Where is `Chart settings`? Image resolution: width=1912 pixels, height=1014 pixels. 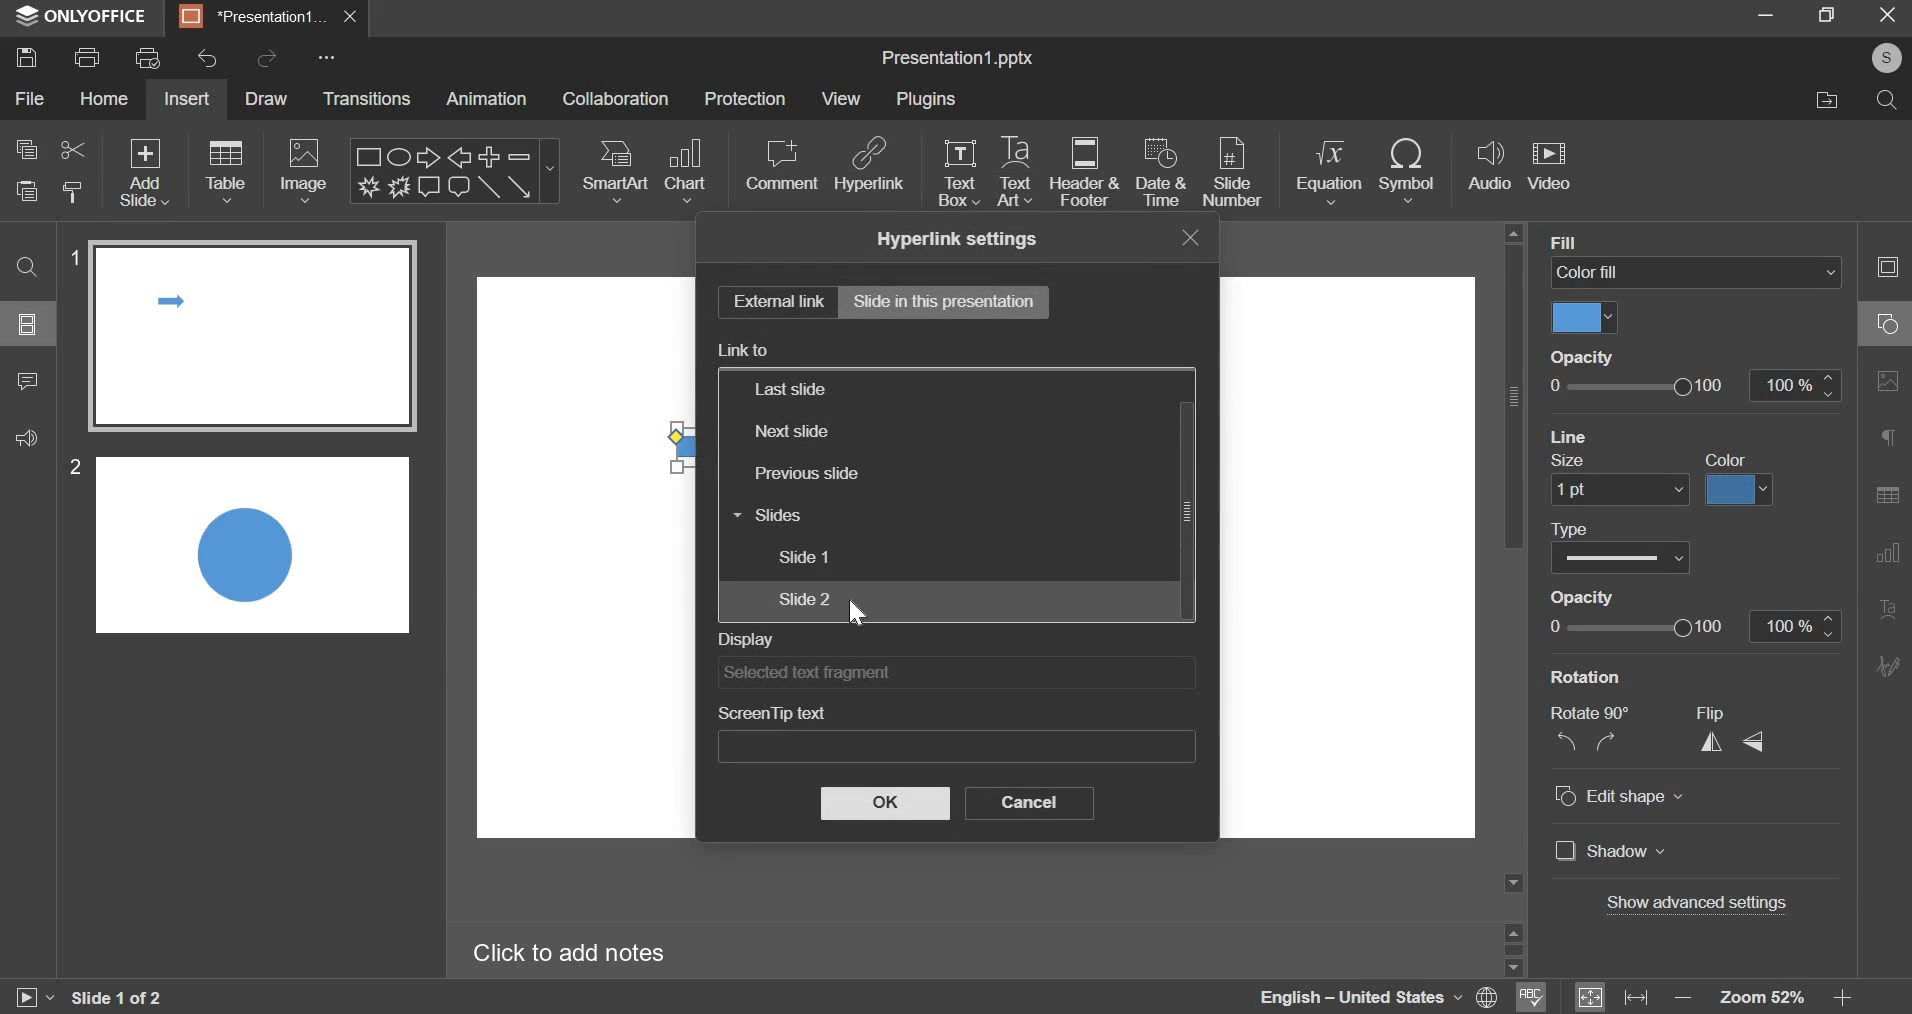 Chart settings is located at coordinates (1889, 552).